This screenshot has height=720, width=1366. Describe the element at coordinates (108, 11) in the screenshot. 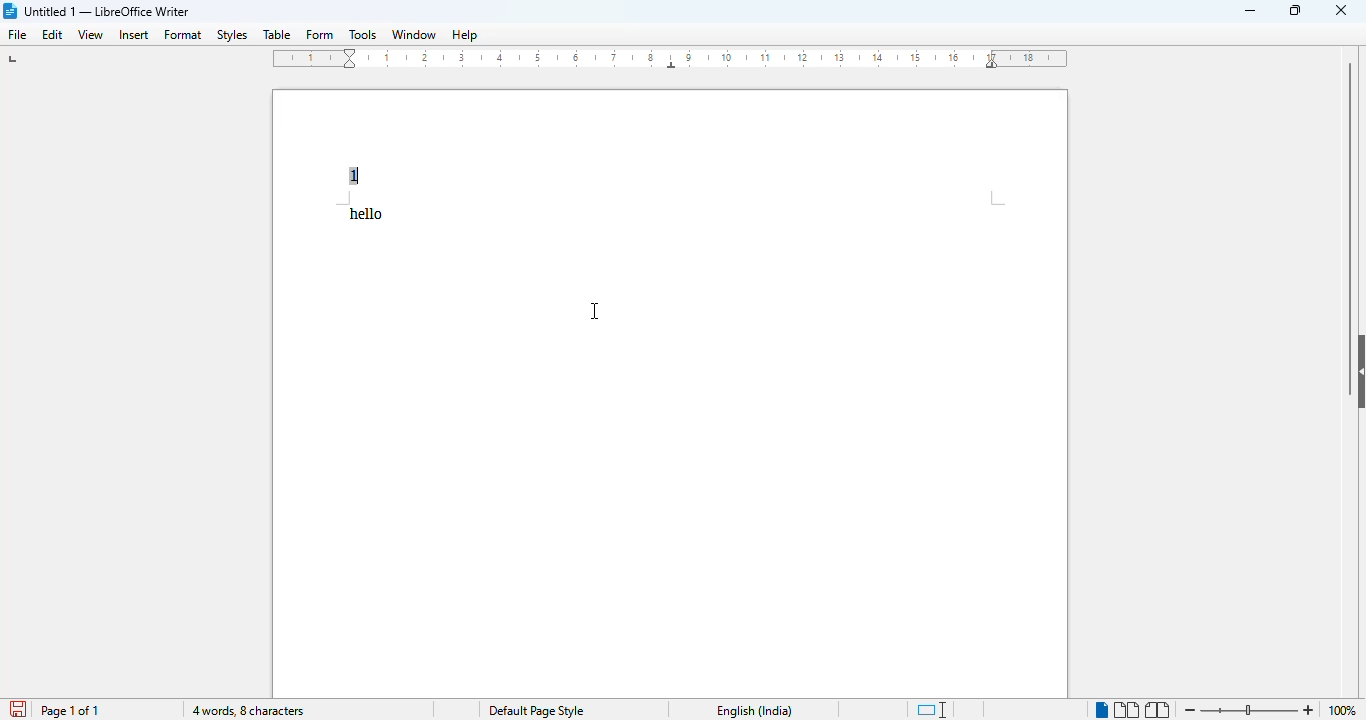

I see `title` at that location.